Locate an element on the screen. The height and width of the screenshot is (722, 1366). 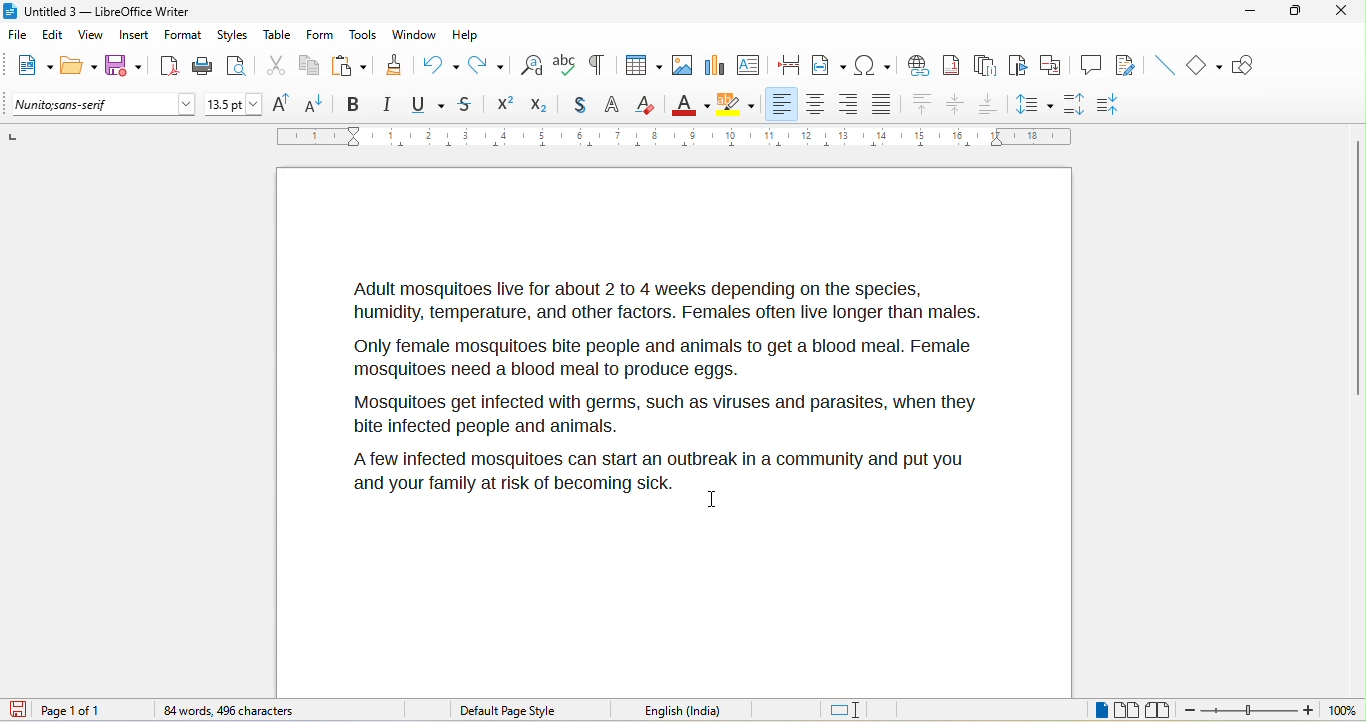
font name is located at coordinates (105, 105).